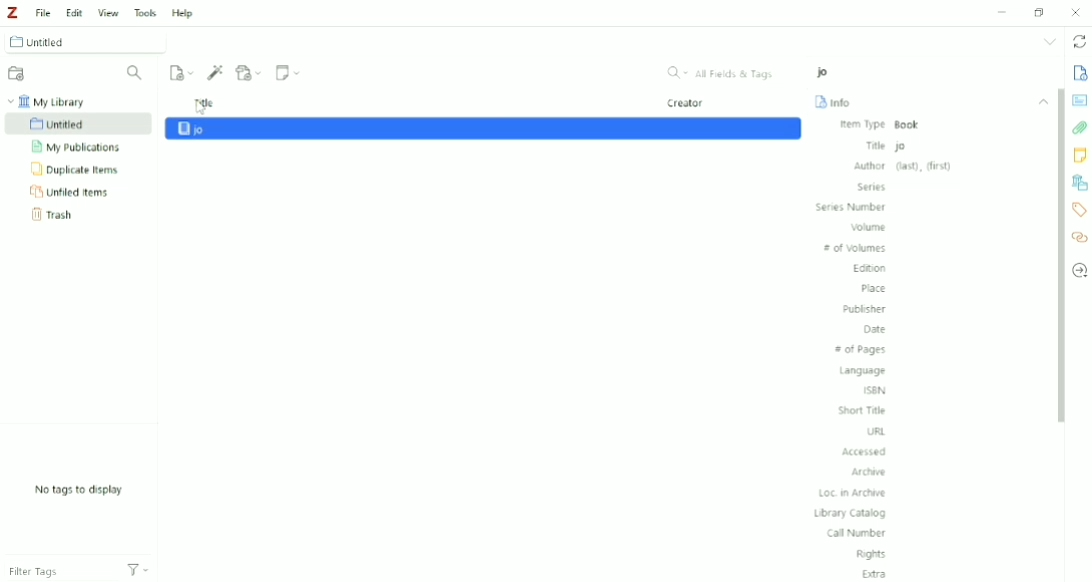 The width and height of the screenshot is (1092, 582). Describe the element at coordinates (137, 73) in the screenshot. I see `Filter Collections` at that location.